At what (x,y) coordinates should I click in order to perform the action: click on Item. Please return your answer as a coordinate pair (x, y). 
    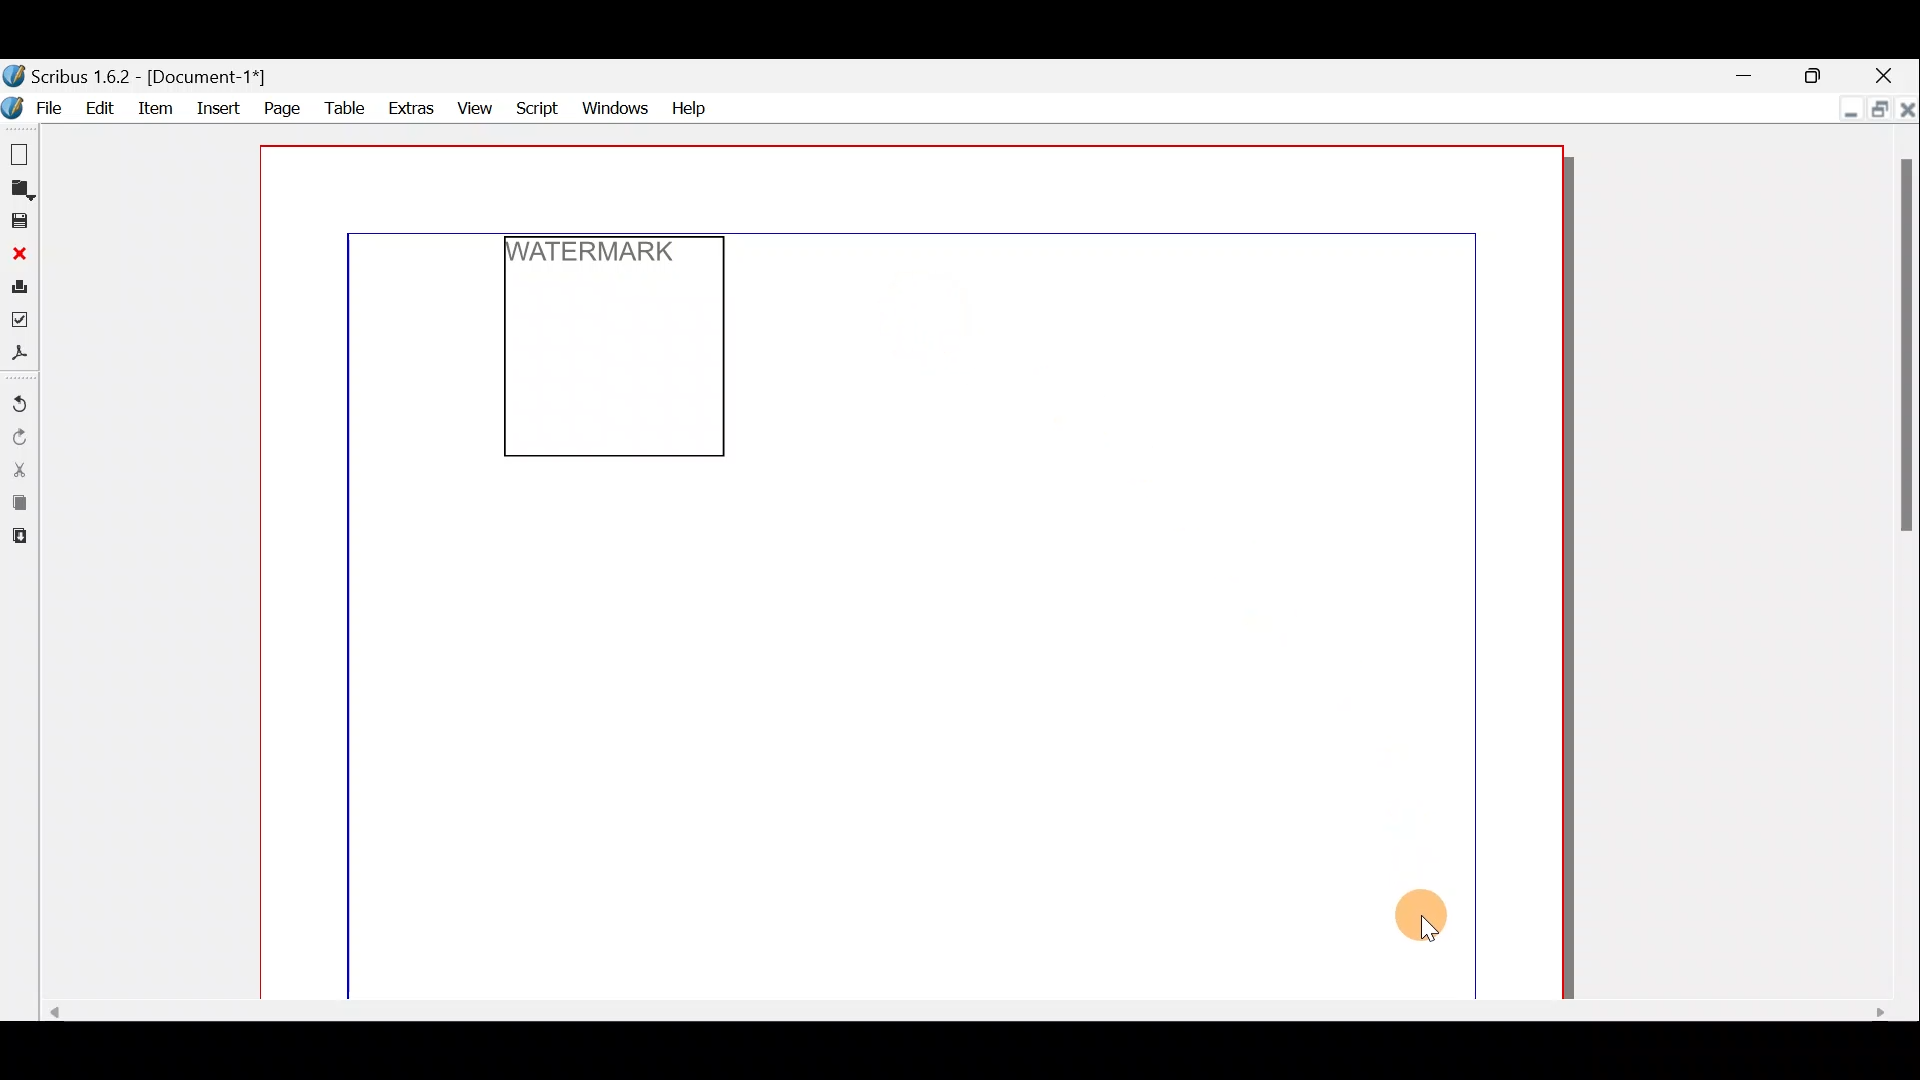
    Looking at the image, I should click on (160, 107).